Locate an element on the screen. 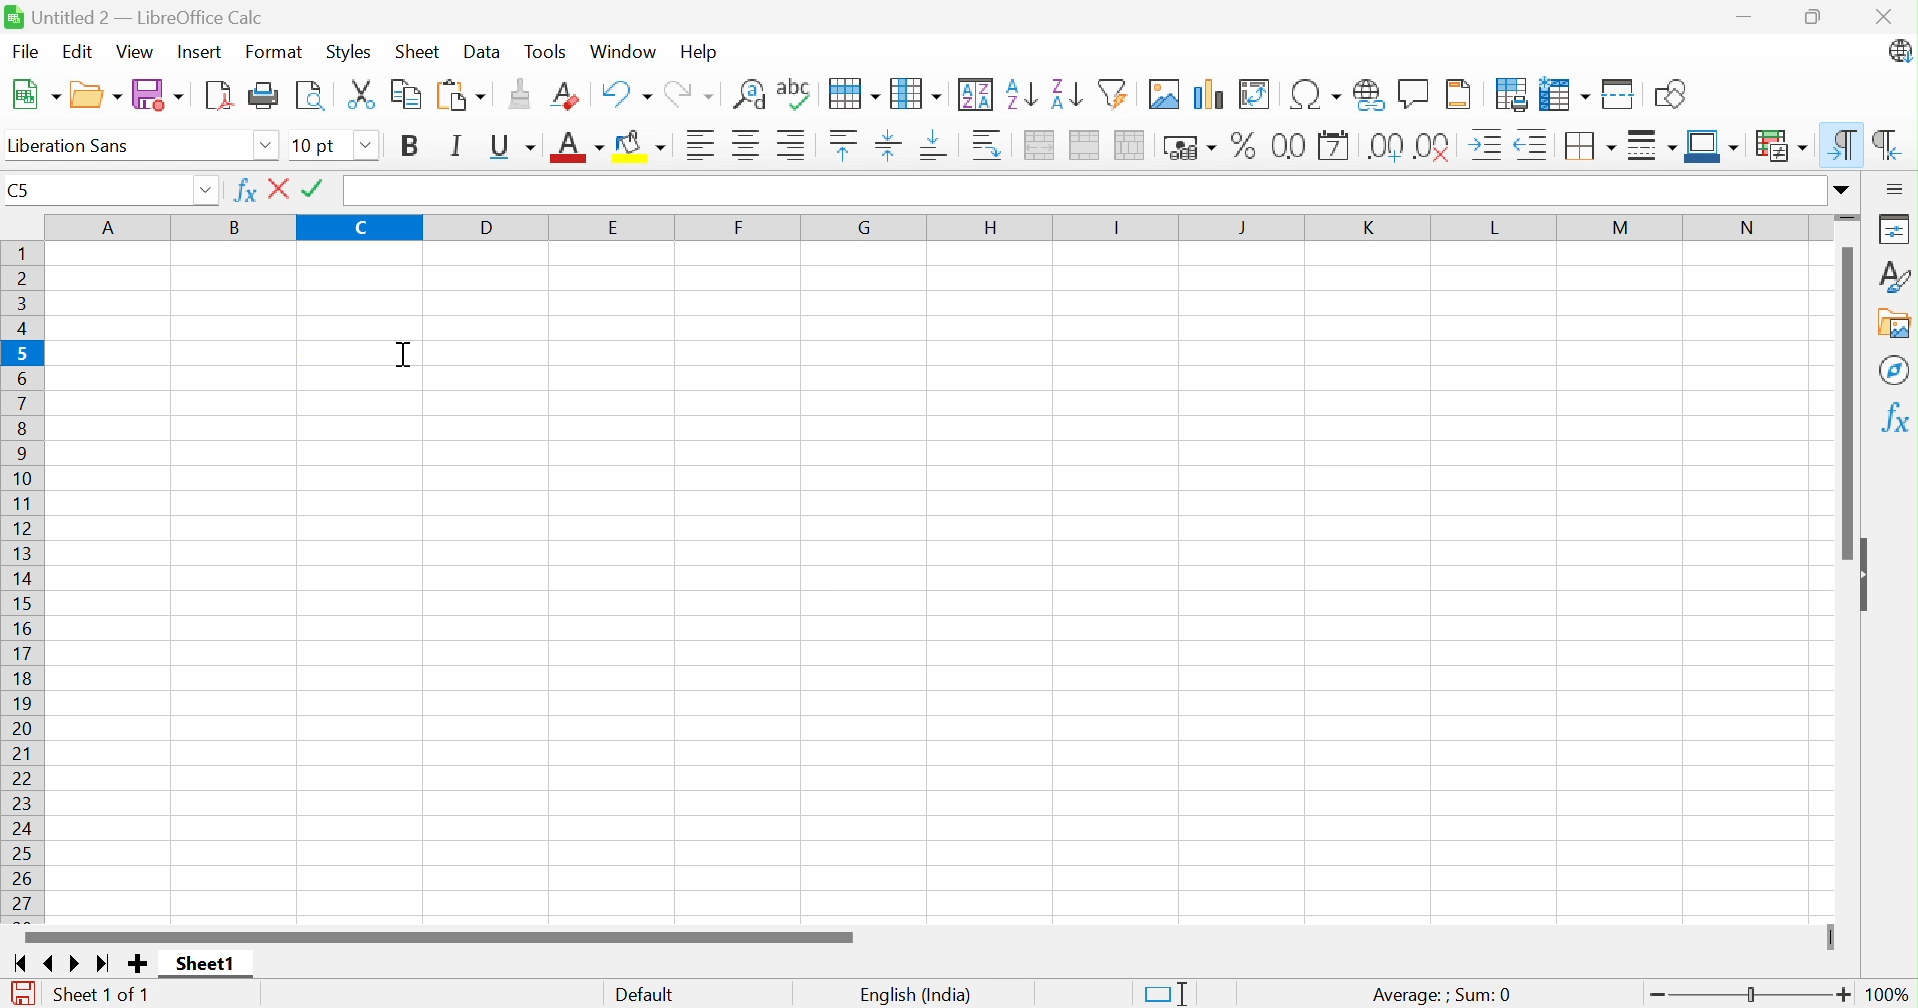 This screenshot has height=1008, width=1918. Underline is located at coordinates (516, 148).